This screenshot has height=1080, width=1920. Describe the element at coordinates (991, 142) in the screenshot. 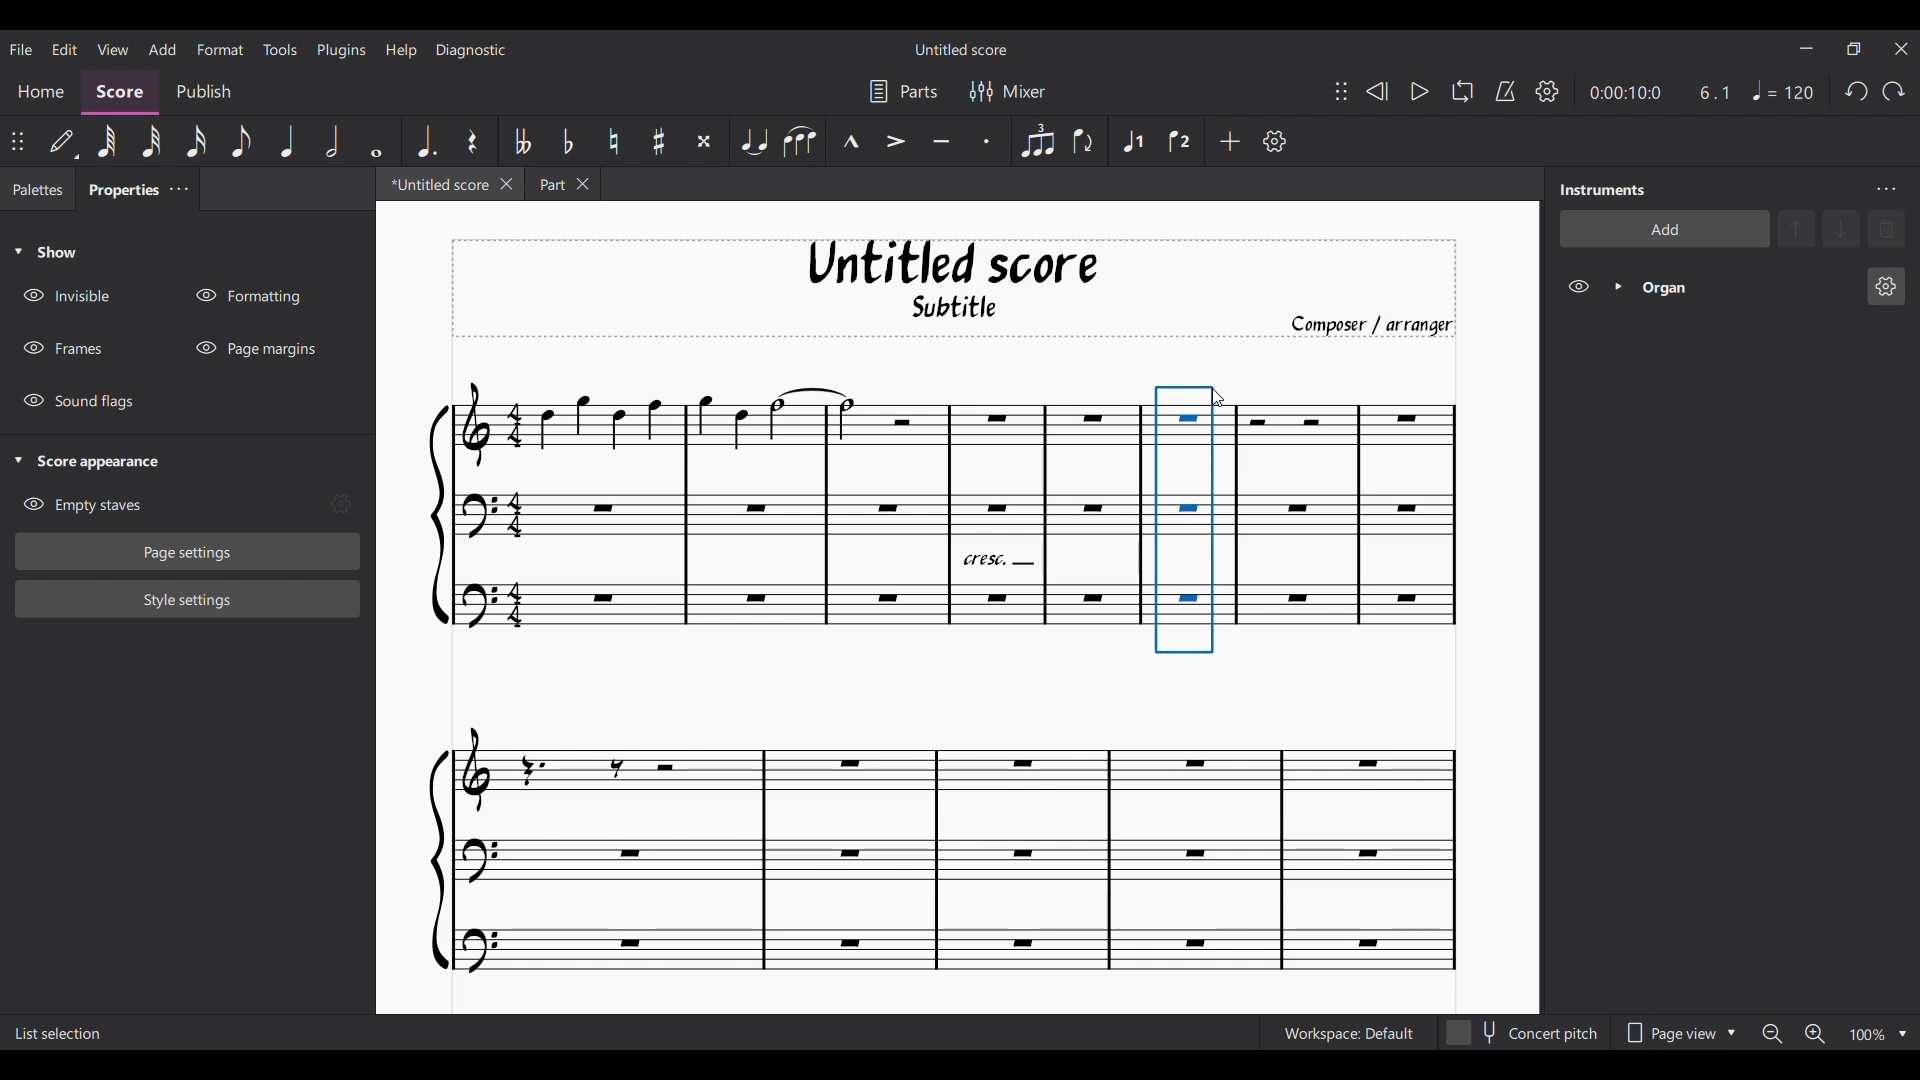

I see `Staccato` at that location.